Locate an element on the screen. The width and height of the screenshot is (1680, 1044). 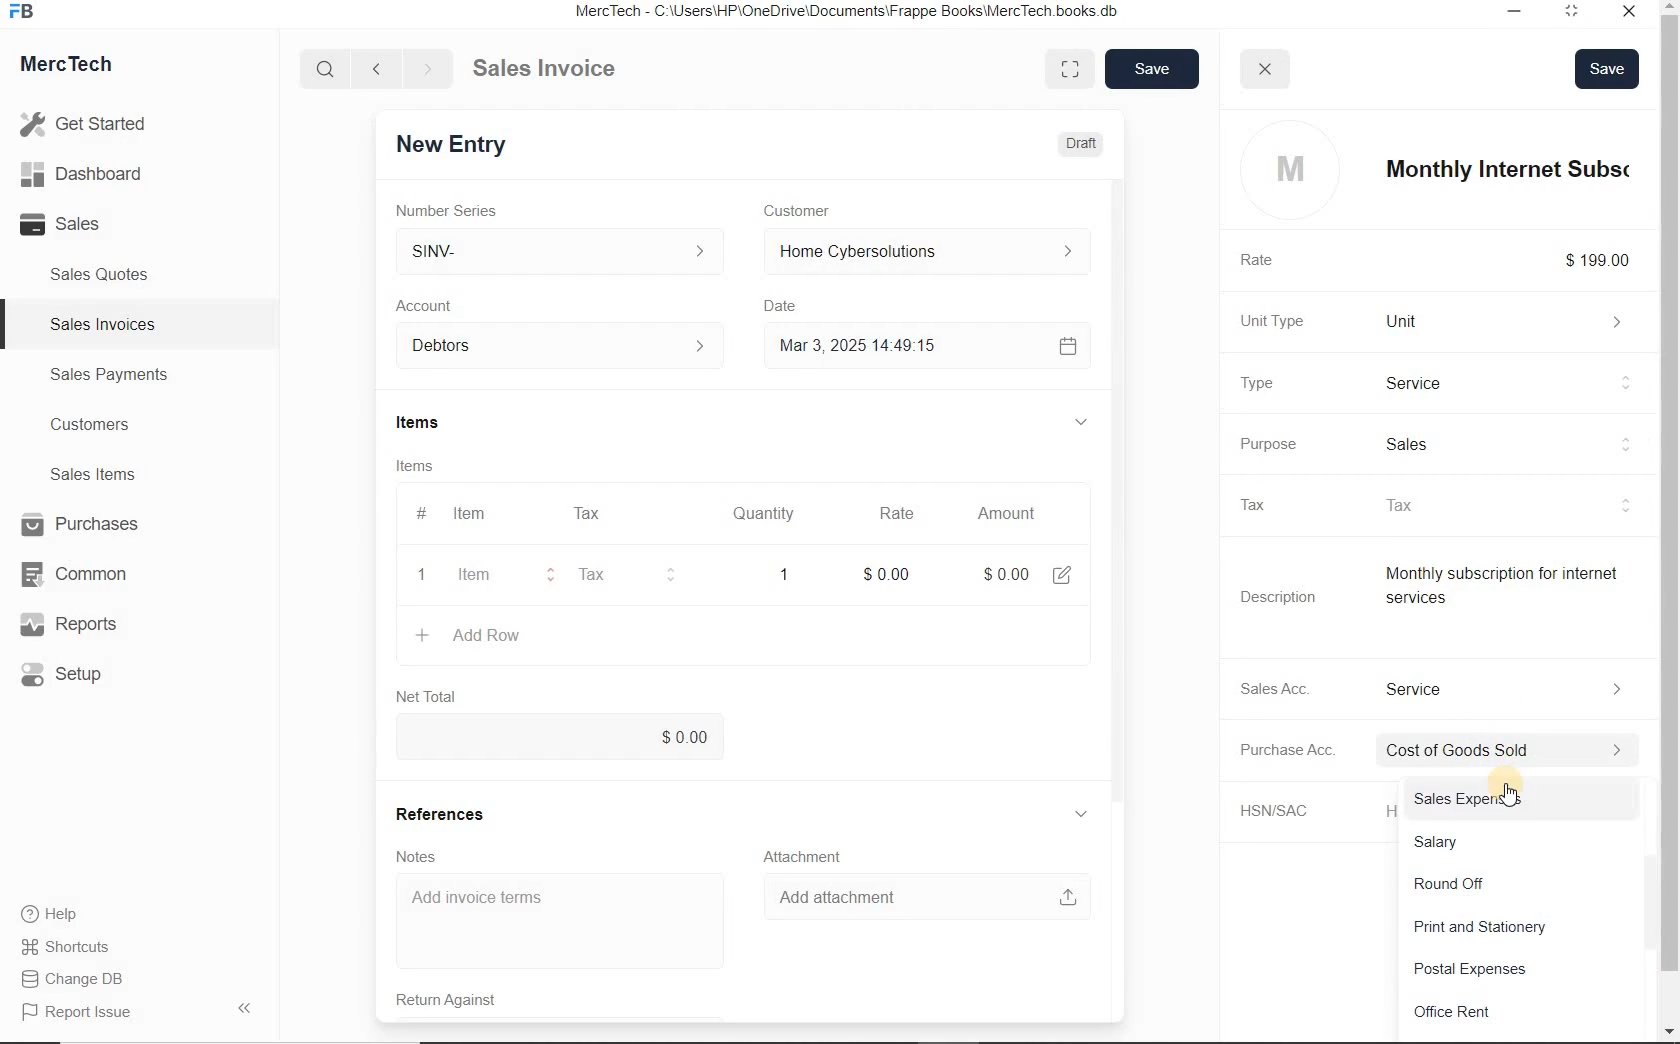
Save is located at coordinates (1608, 66).